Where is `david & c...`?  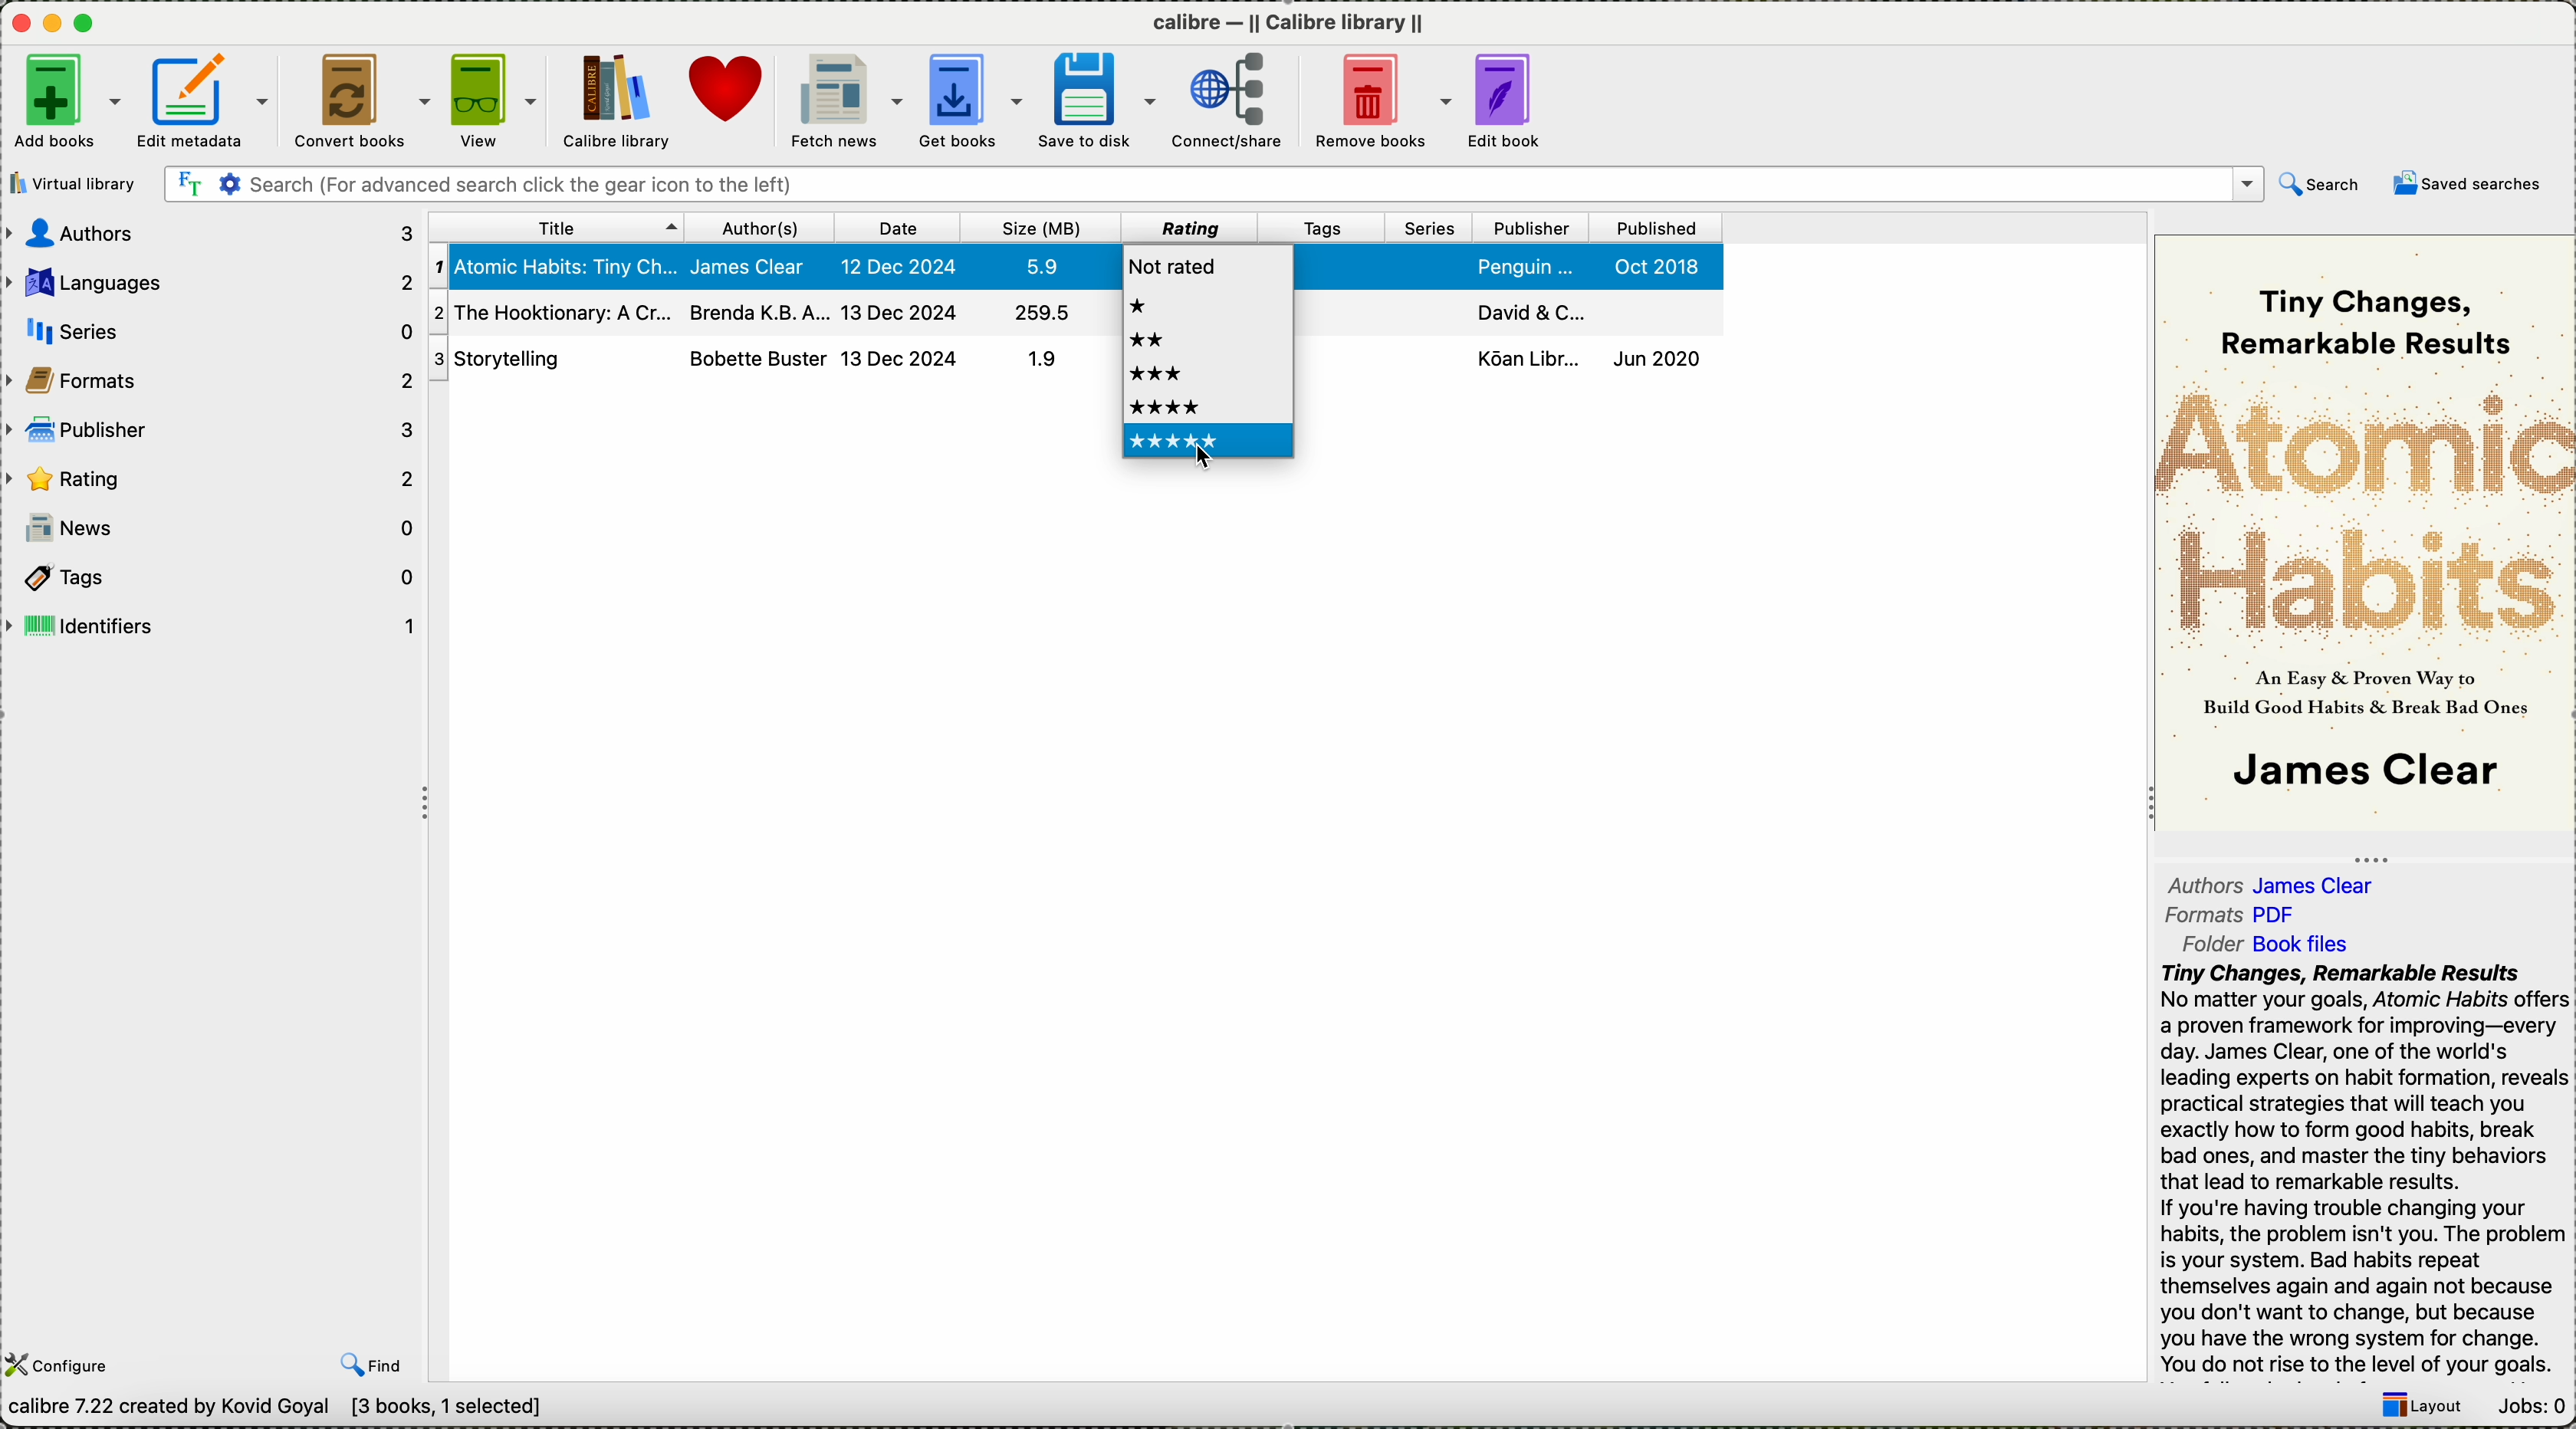 david & c... is located at coordinates (1532, 310).